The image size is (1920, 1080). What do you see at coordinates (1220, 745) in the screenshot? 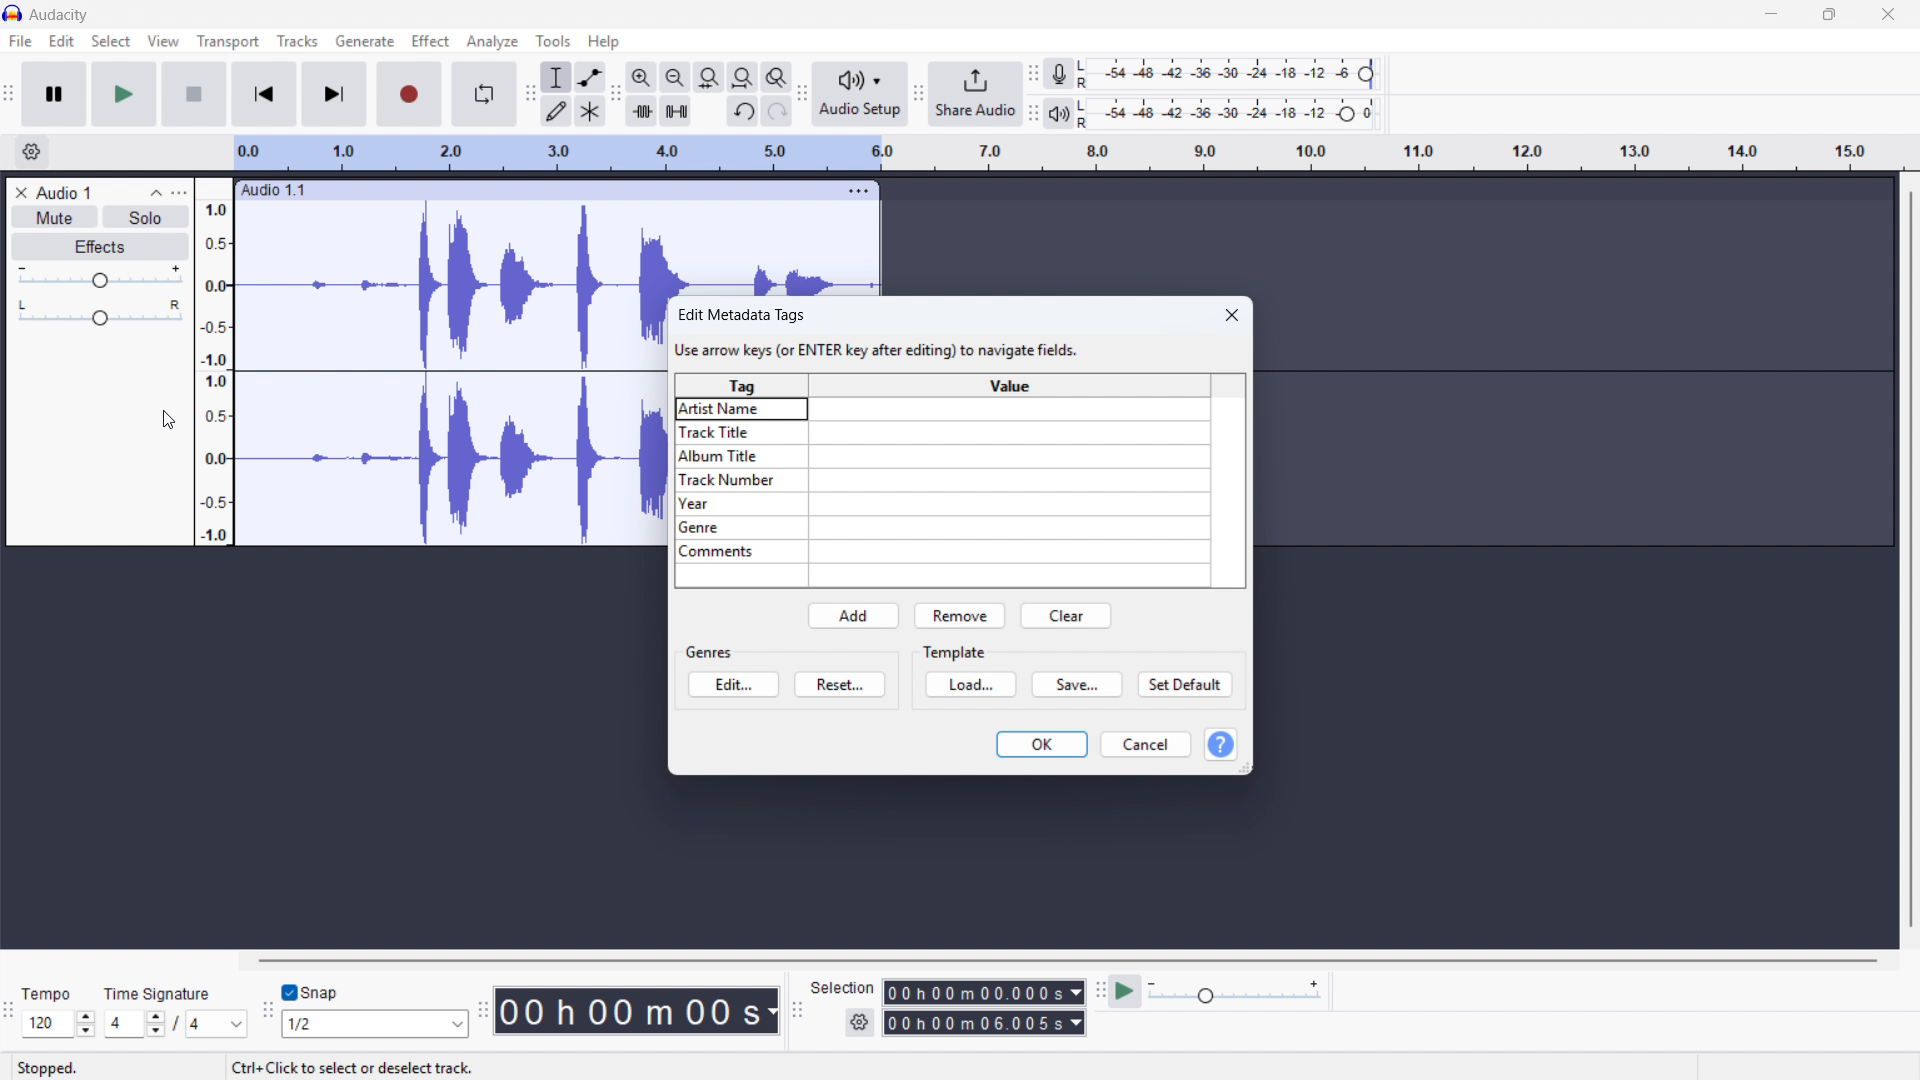
I see `help` at bounding box center [1220, 745].